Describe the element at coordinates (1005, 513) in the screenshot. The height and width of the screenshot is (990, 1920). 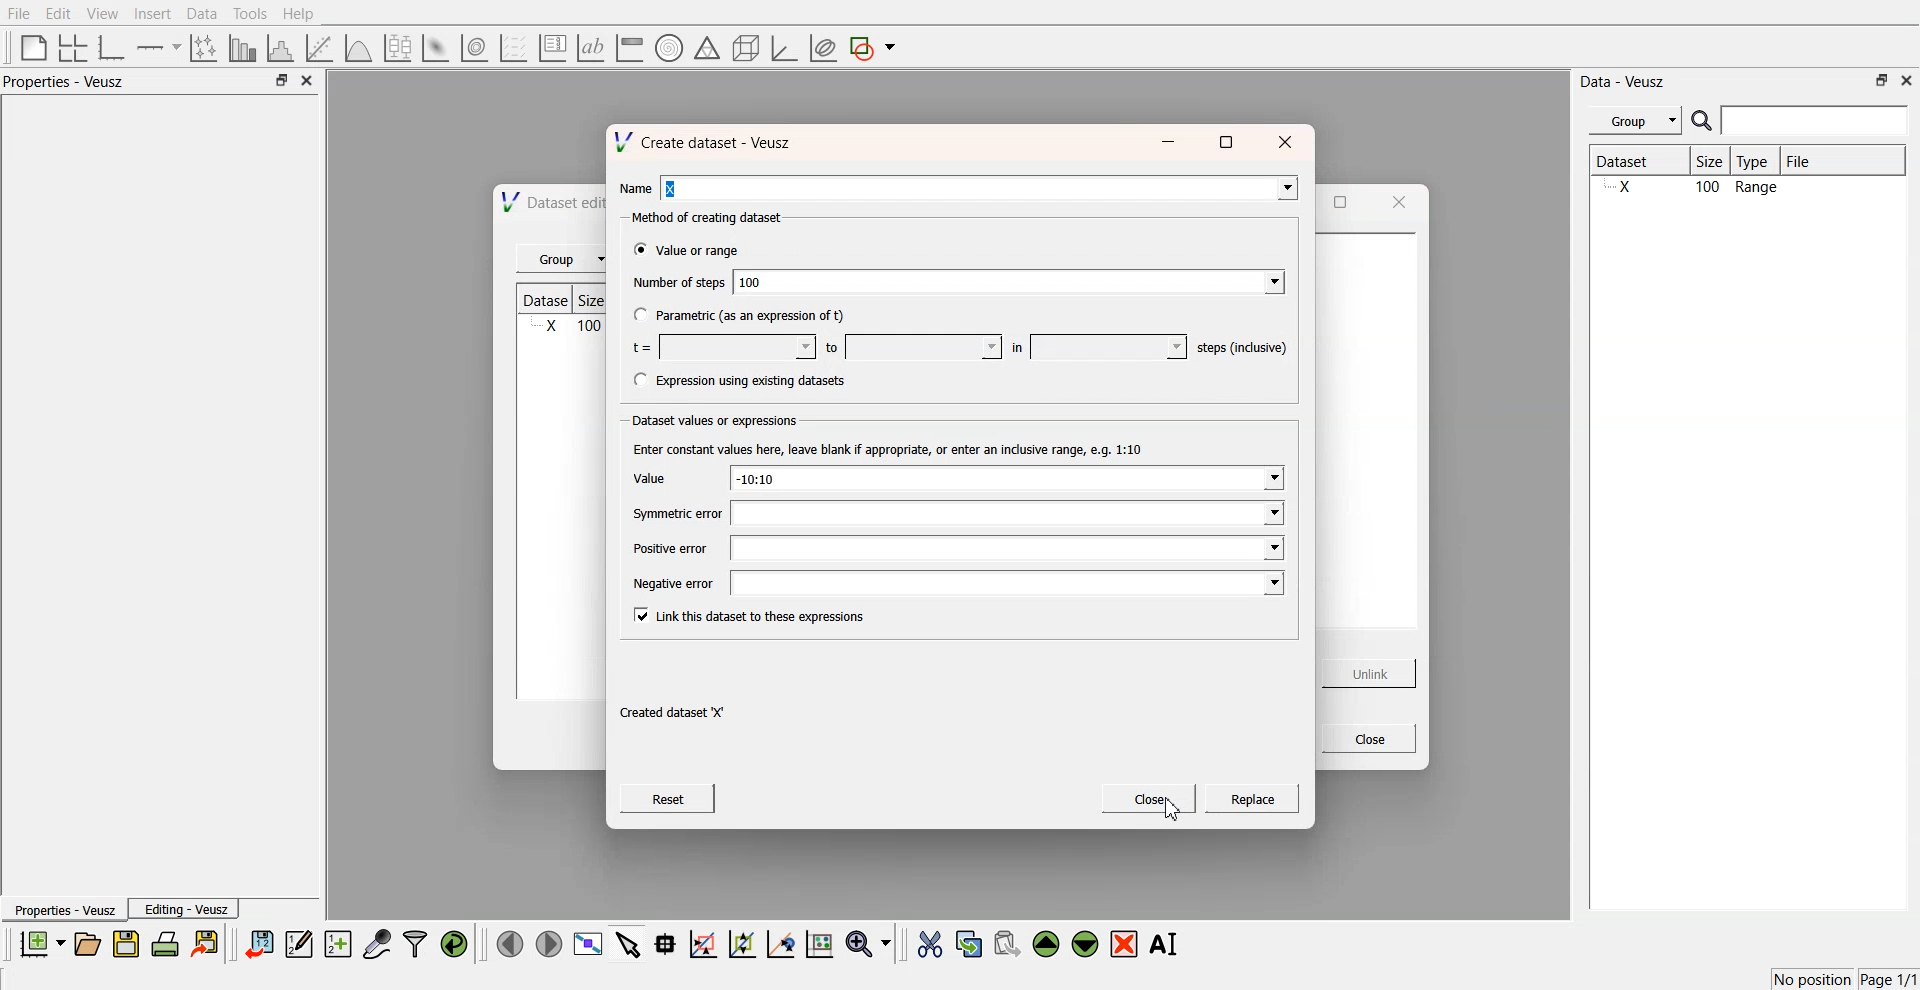
I see `Symmetric error field` at that location.